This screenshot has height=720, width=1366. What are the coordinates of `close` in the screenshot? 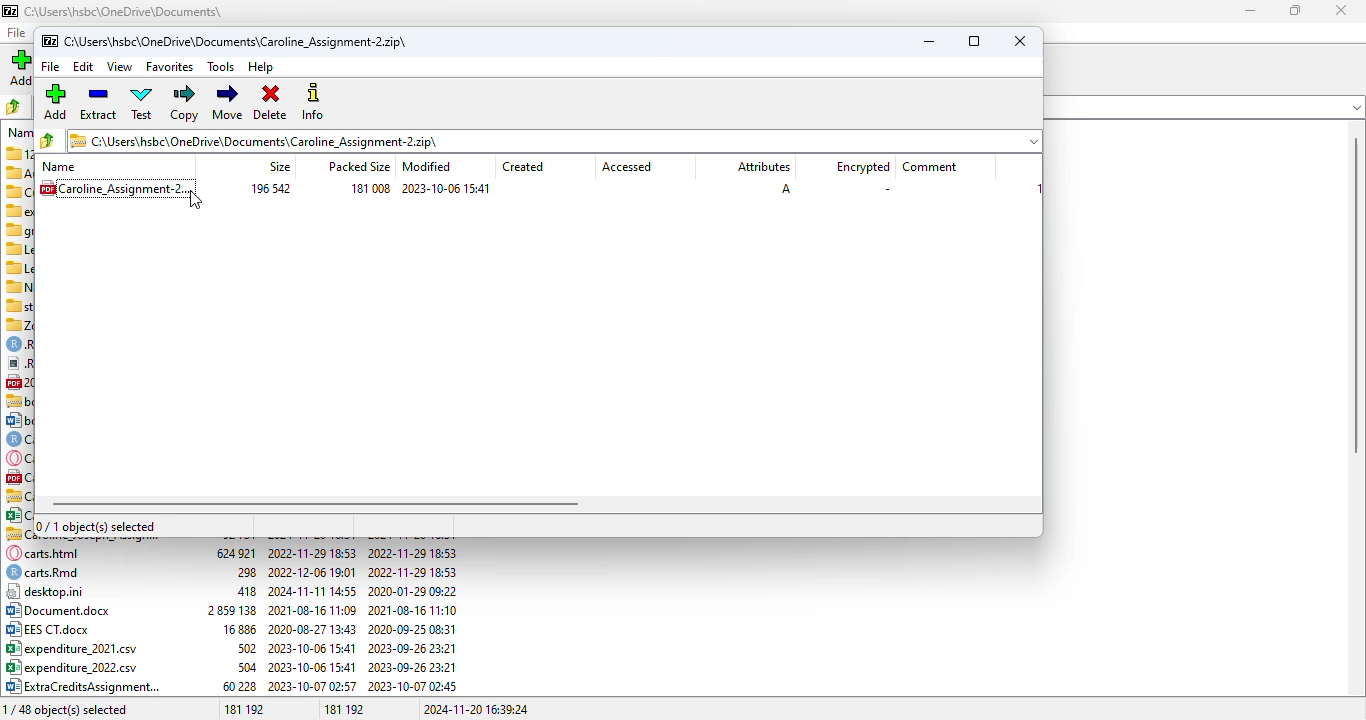 It's located at (1341, 10).